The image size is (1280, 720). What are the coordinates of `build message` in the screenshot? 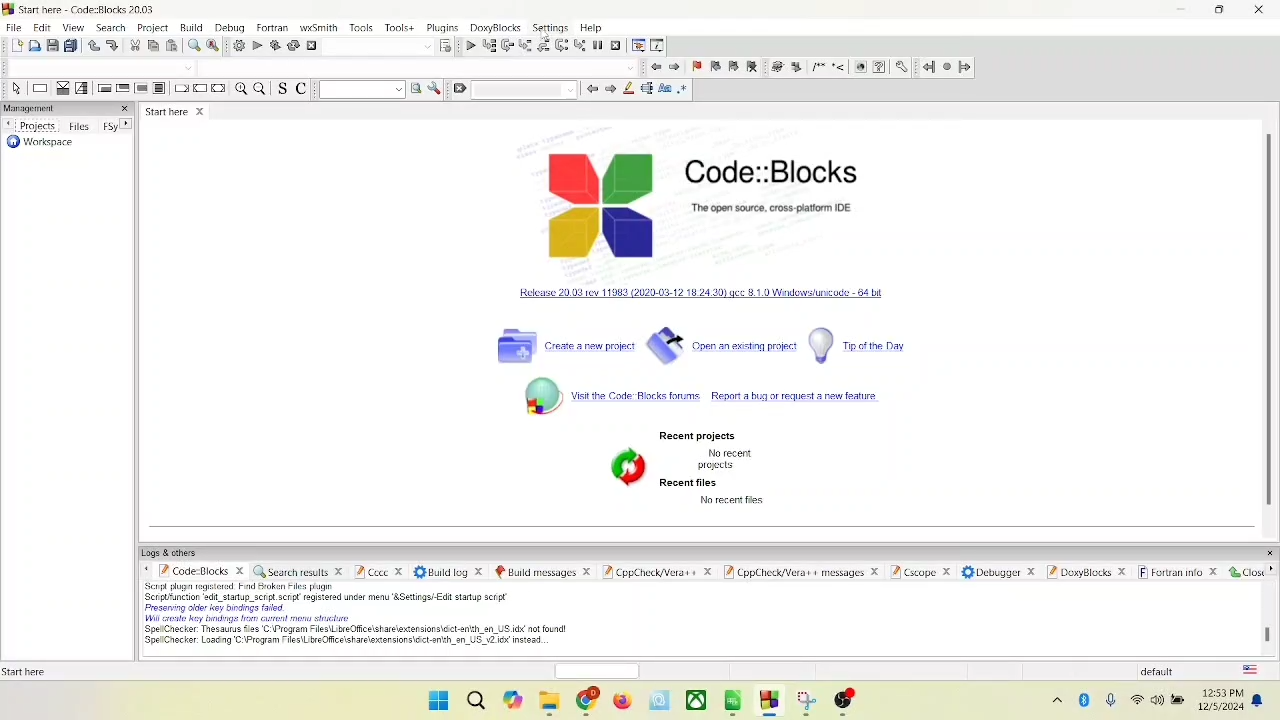 It's located at (540, 572).